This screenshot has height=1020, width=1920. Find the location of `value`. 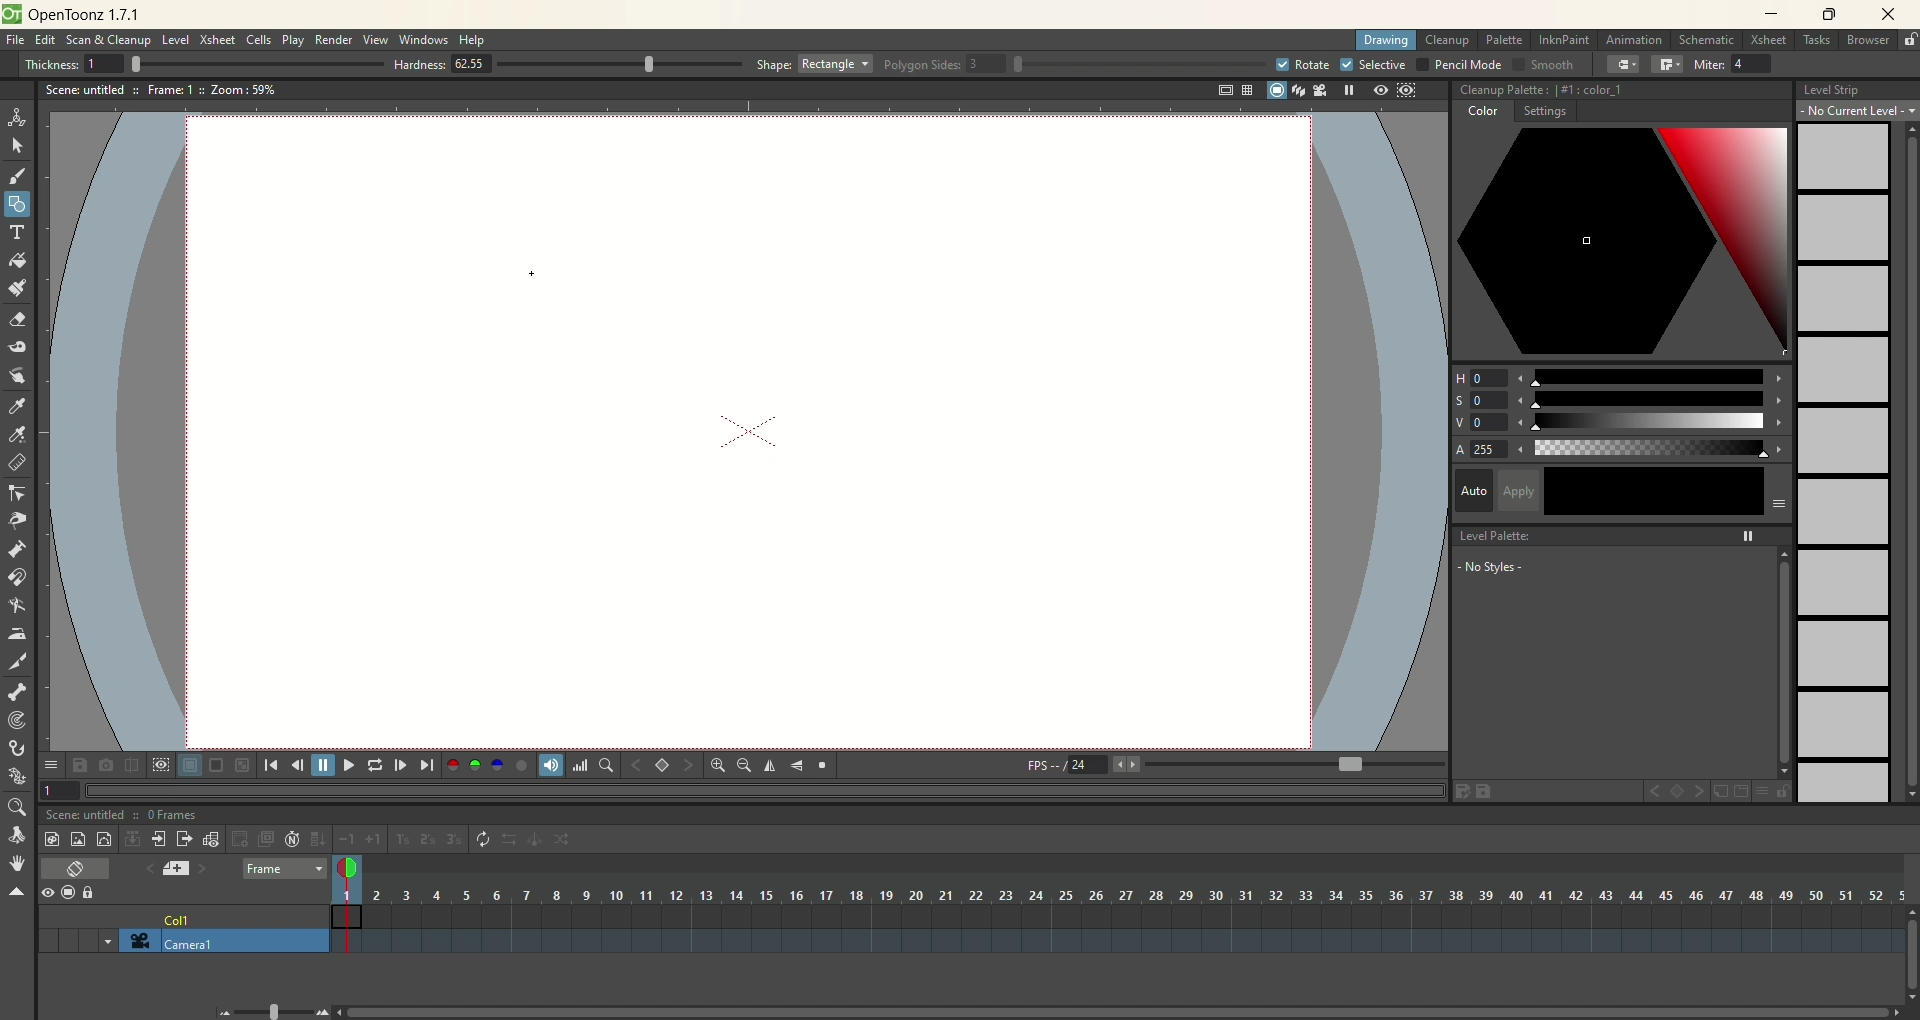

value is located at coordinates (1622, 423).